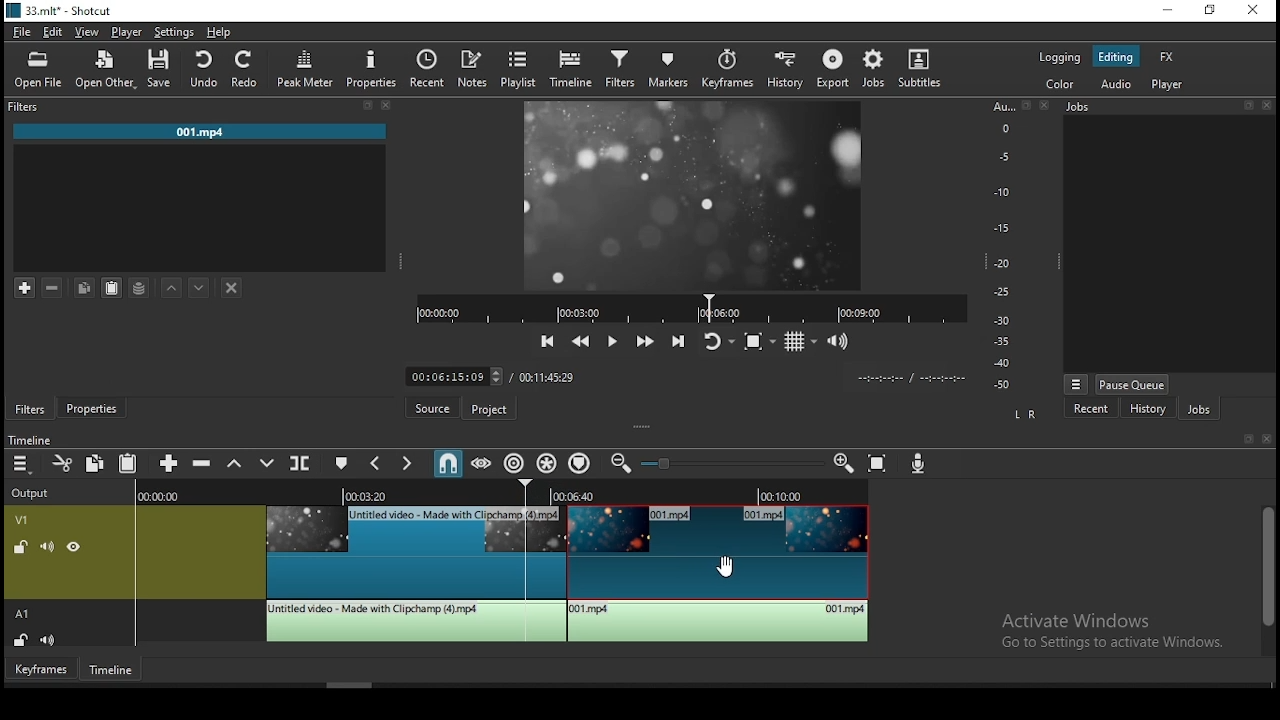  I want to click on open file, so click(35, 71).